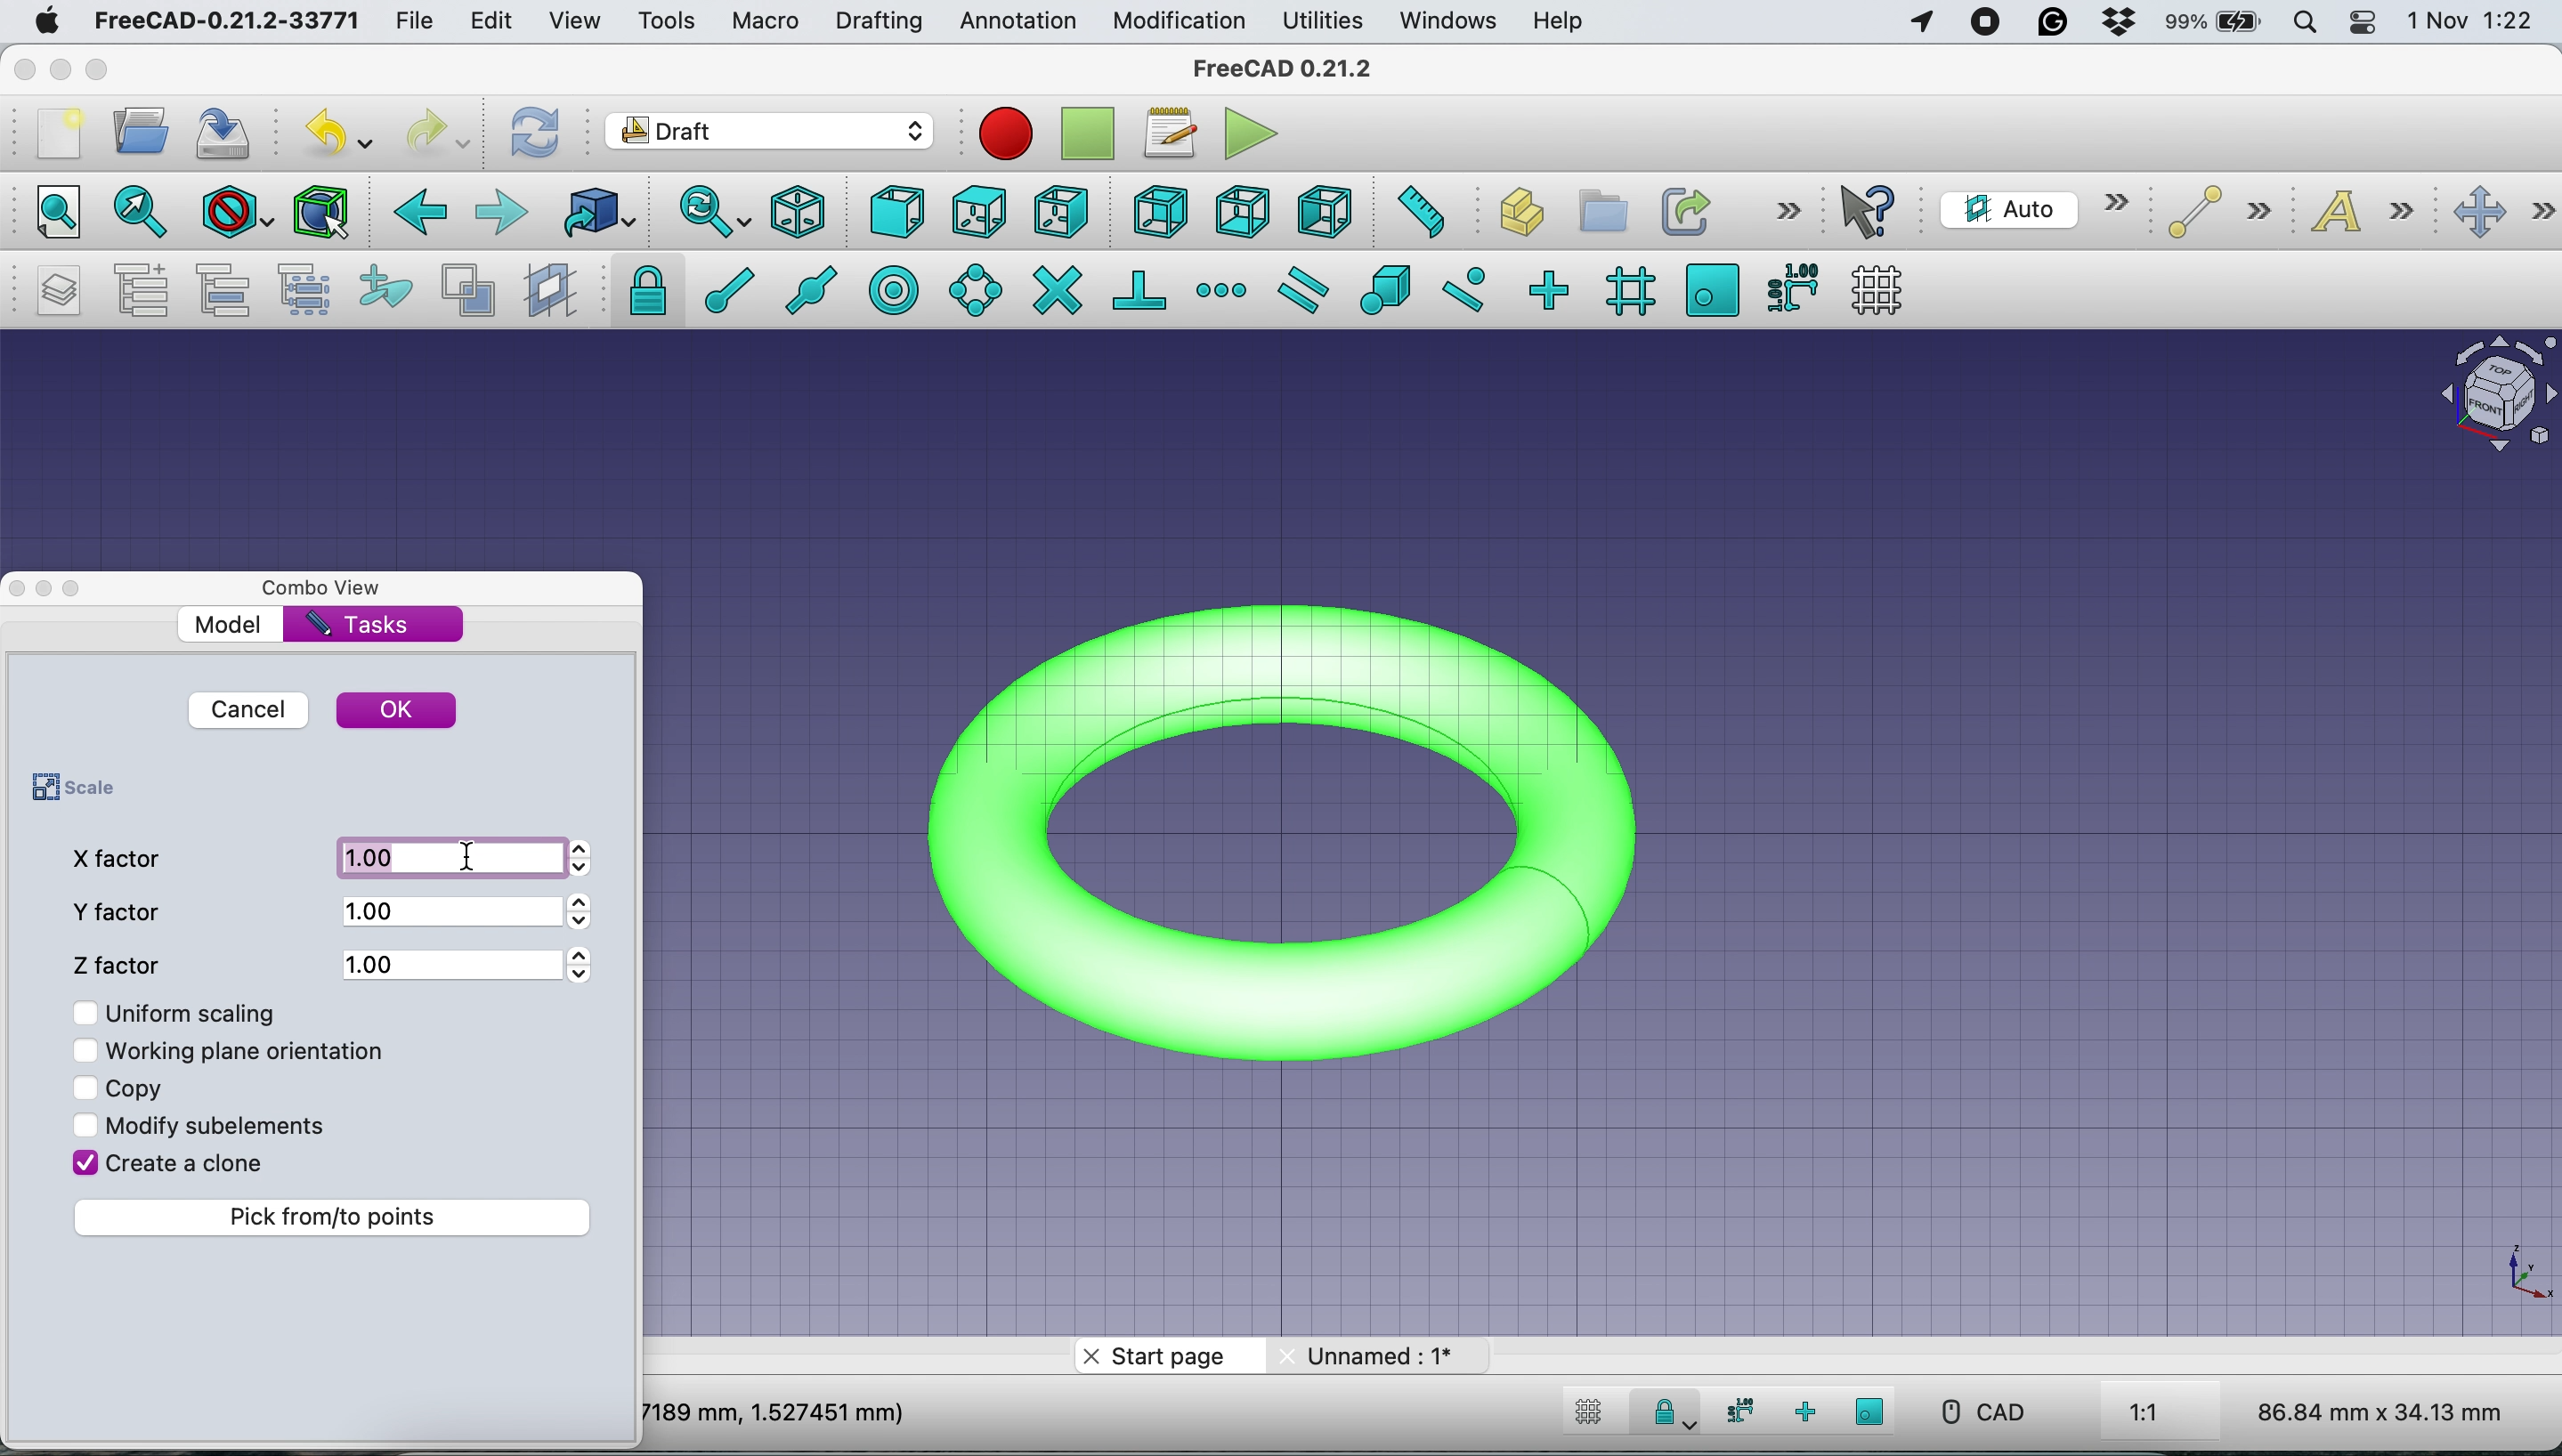  What do you see at coordinates (233, 216) in the screenshot?
I see `draw style` at bounding box center [233, 216].